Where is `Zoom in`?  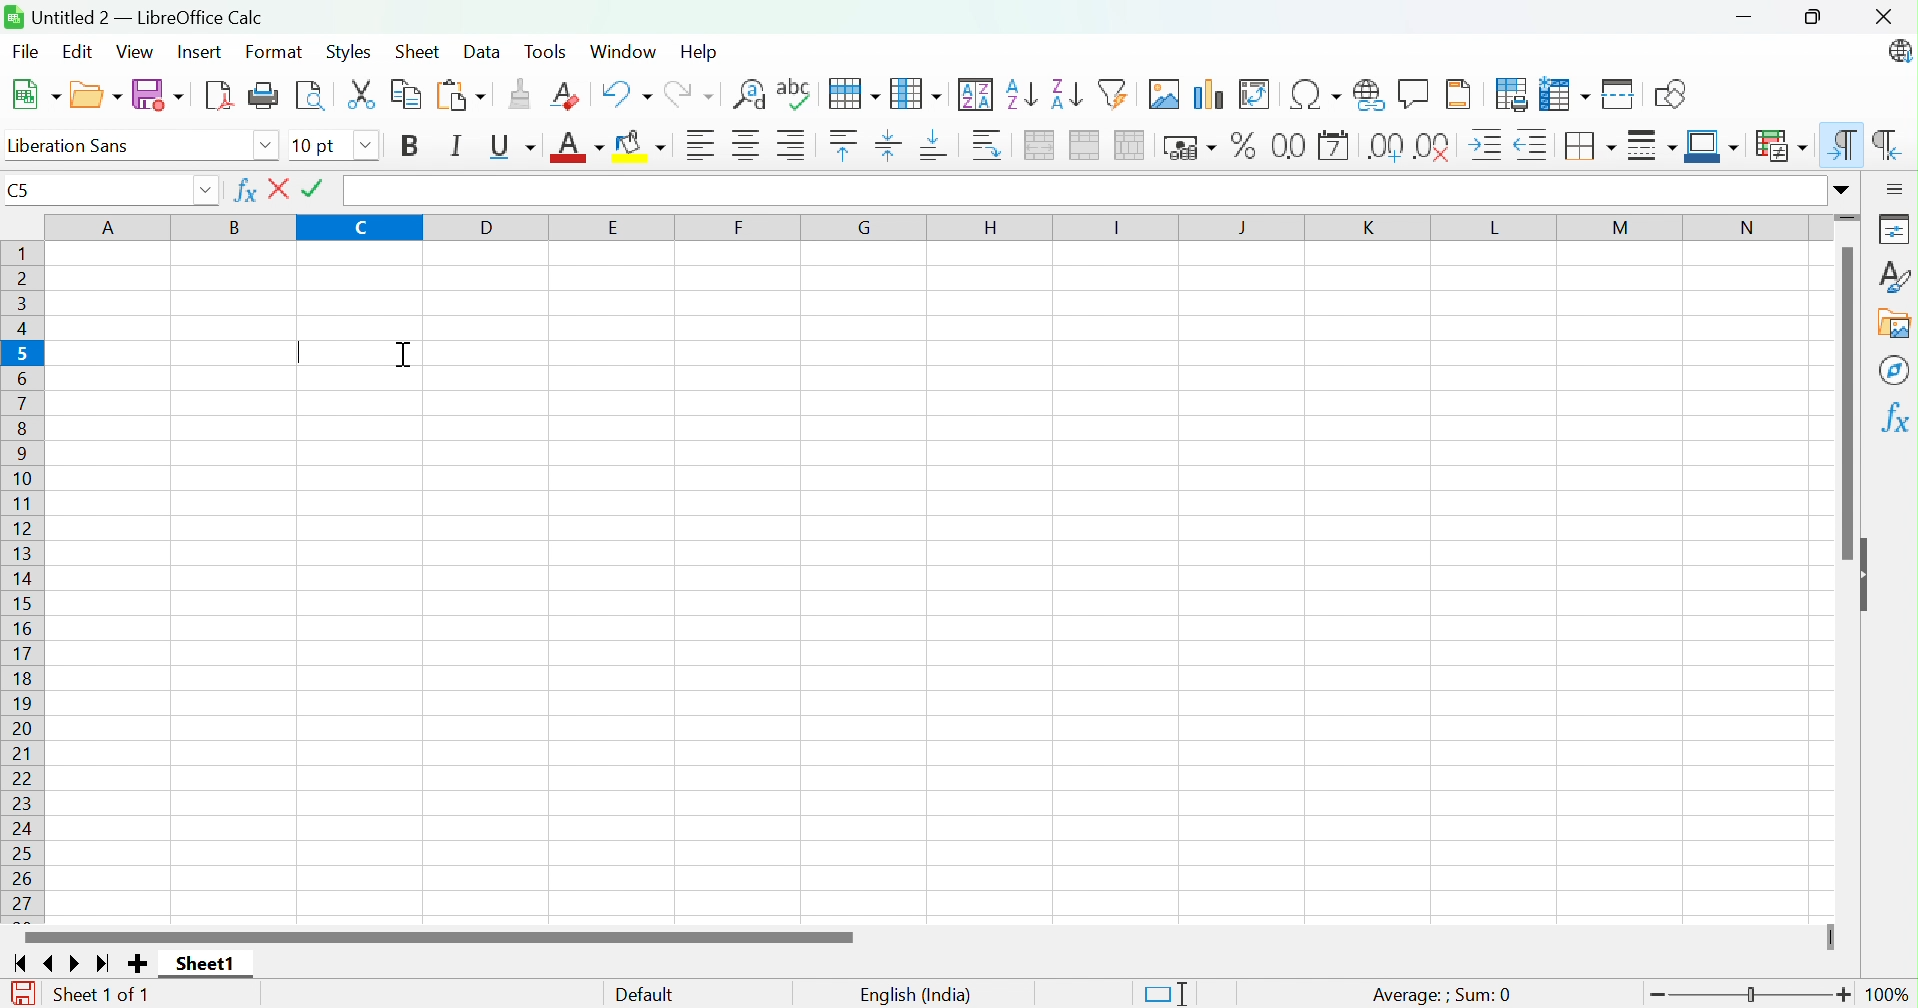
Zoom in is located at coordinates (1847, 995).